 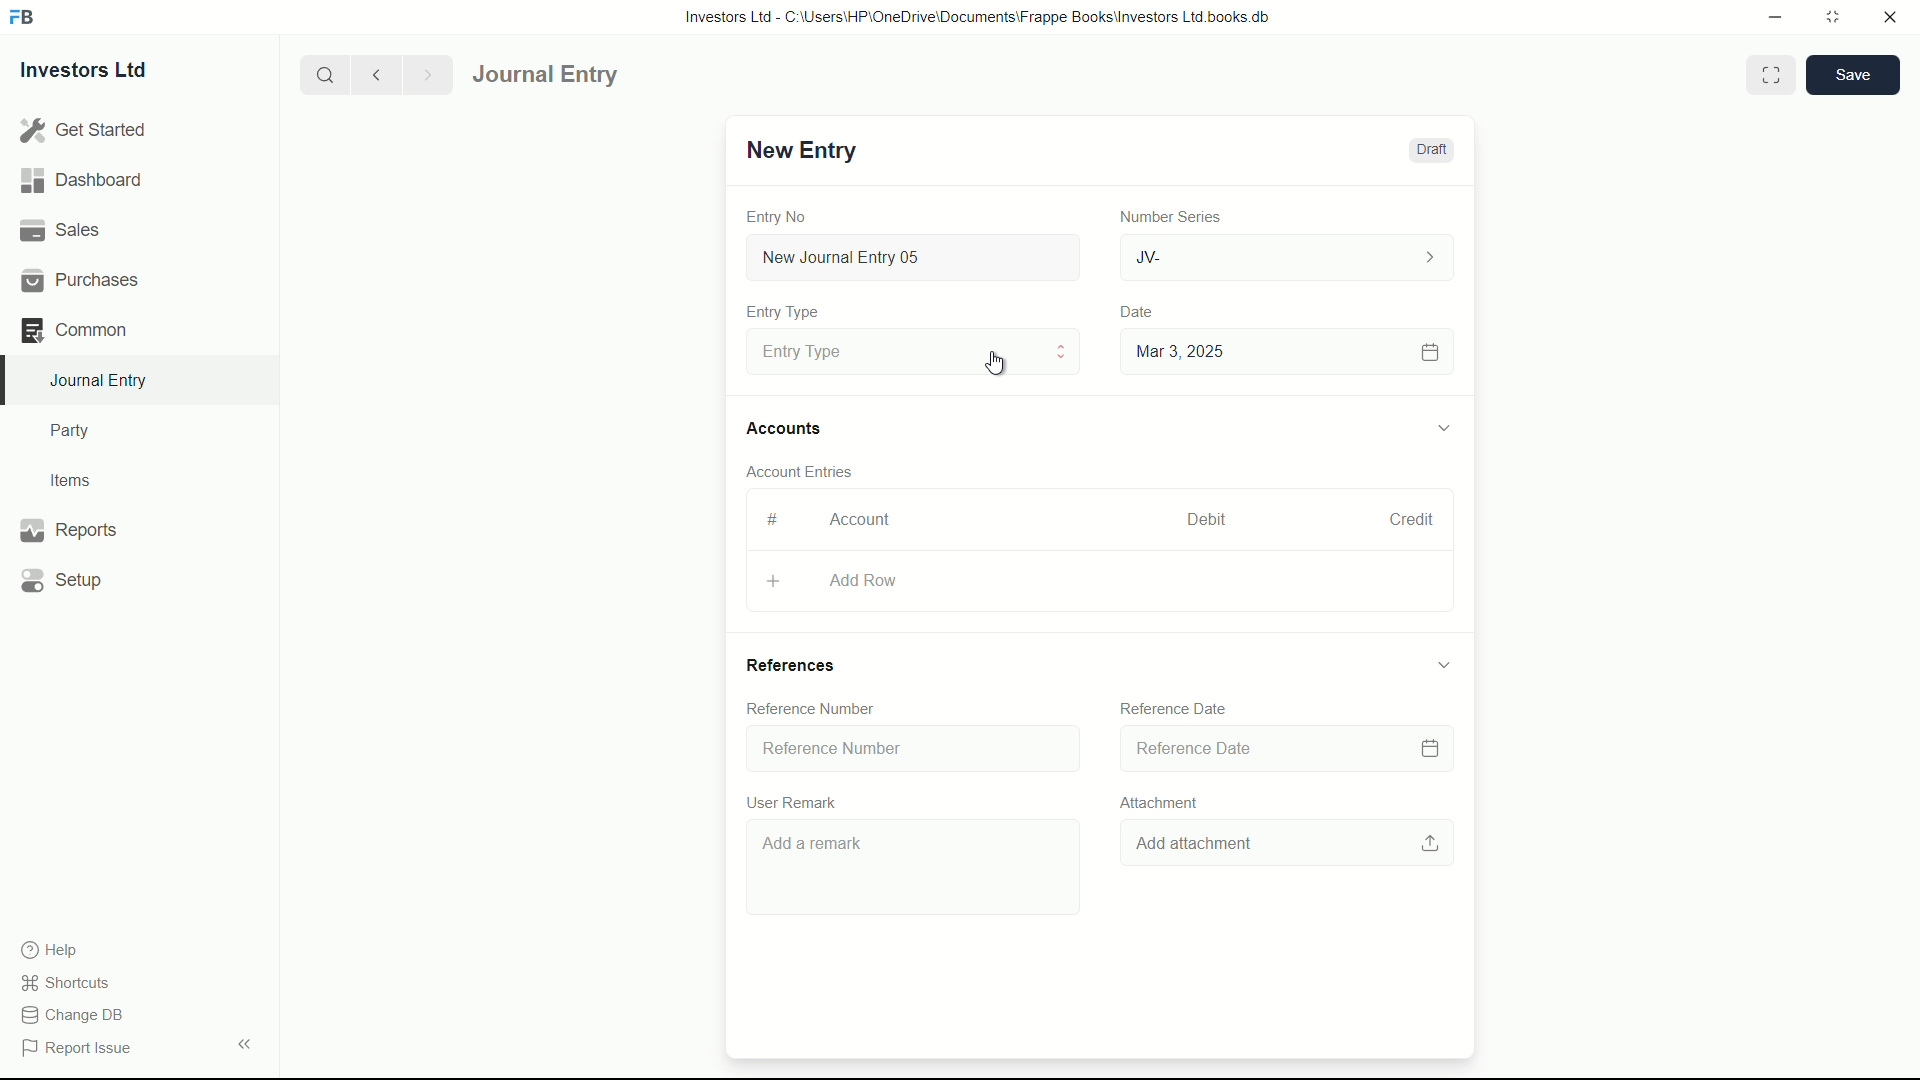 What do you see at coordinates (68, 527) in the screenshot?
I see `Reports .` at bounding box center [68, 527].